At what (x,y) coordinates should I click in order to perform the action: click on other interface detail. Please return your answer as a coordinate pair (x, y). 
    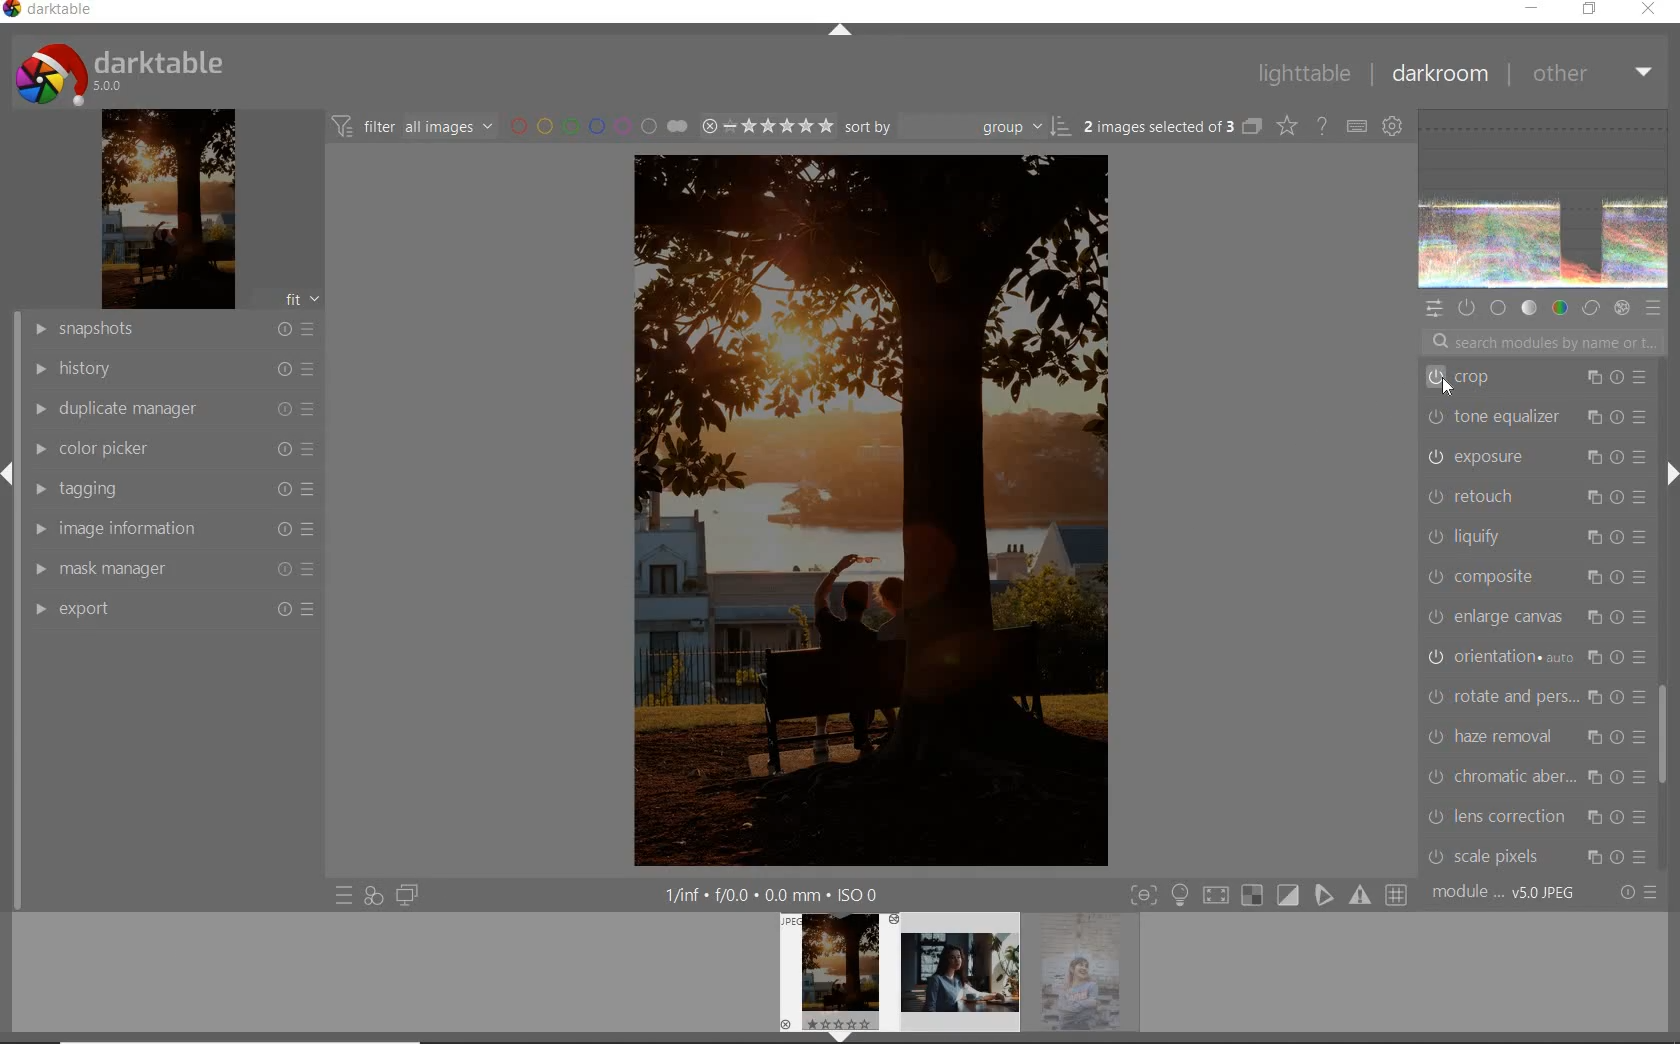
    Looking at the image, I should click on (777, 892).